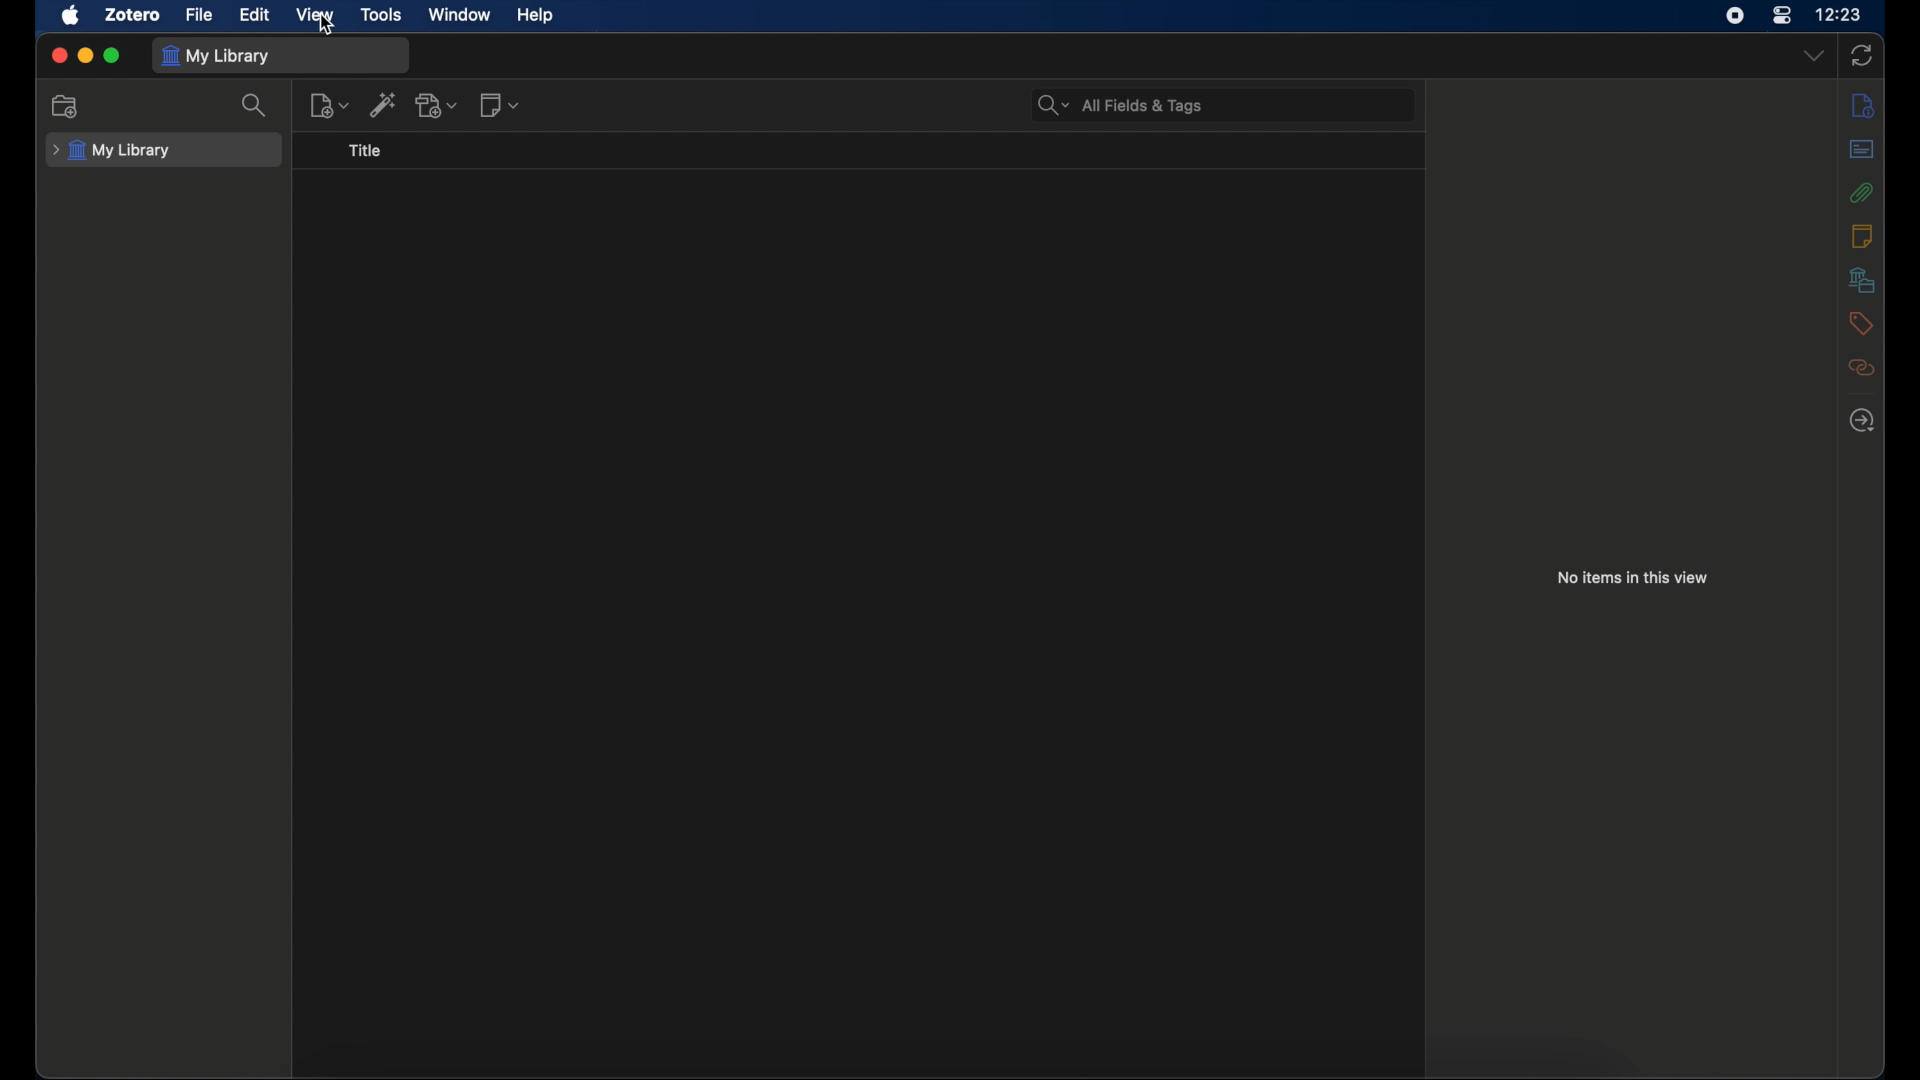  I want to click on view, so click(314, 15).